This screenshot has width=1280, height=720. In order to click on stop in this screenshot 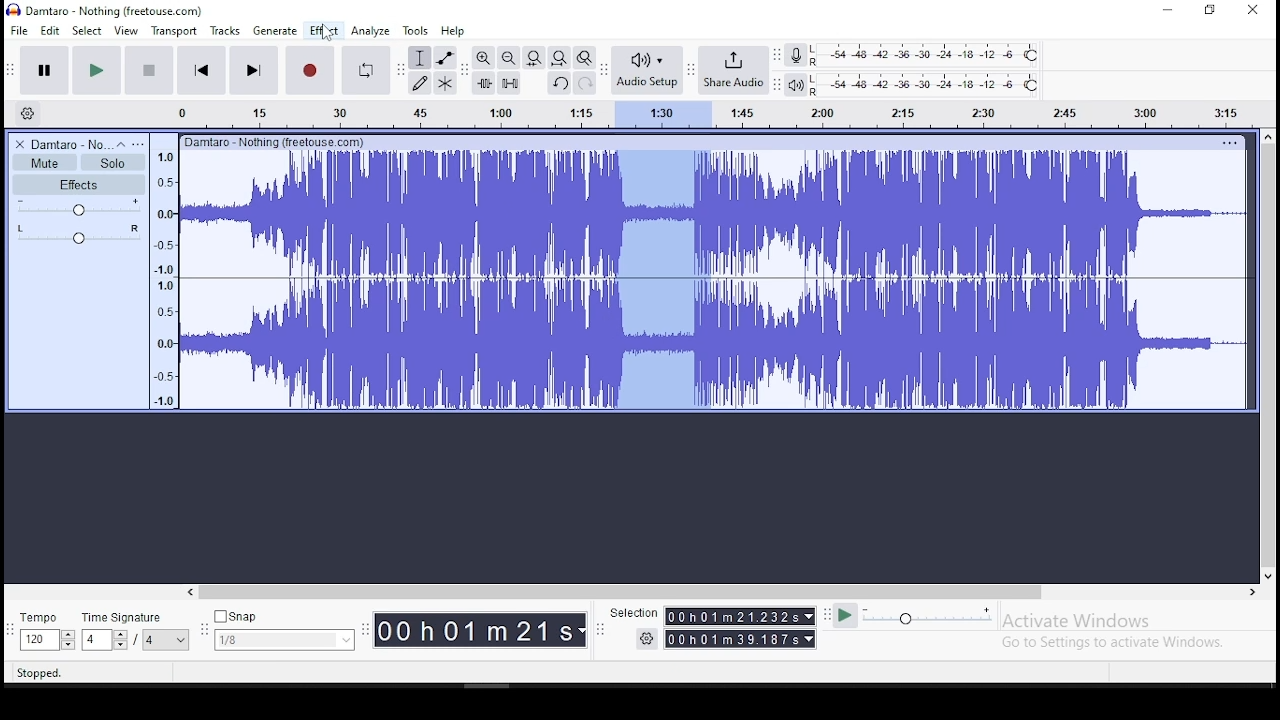, I will do `click(148, 69)`.